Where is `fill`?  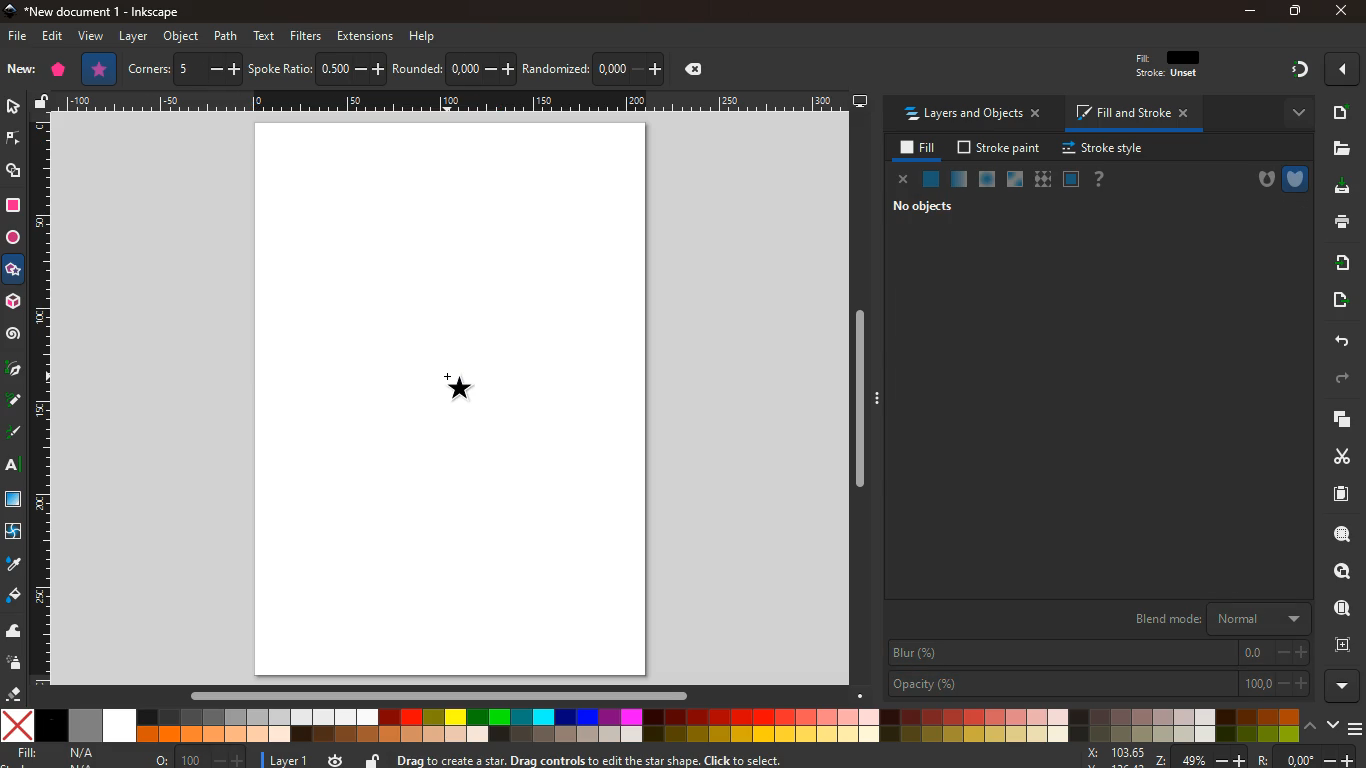 fill is located at coordinates (55, 753).